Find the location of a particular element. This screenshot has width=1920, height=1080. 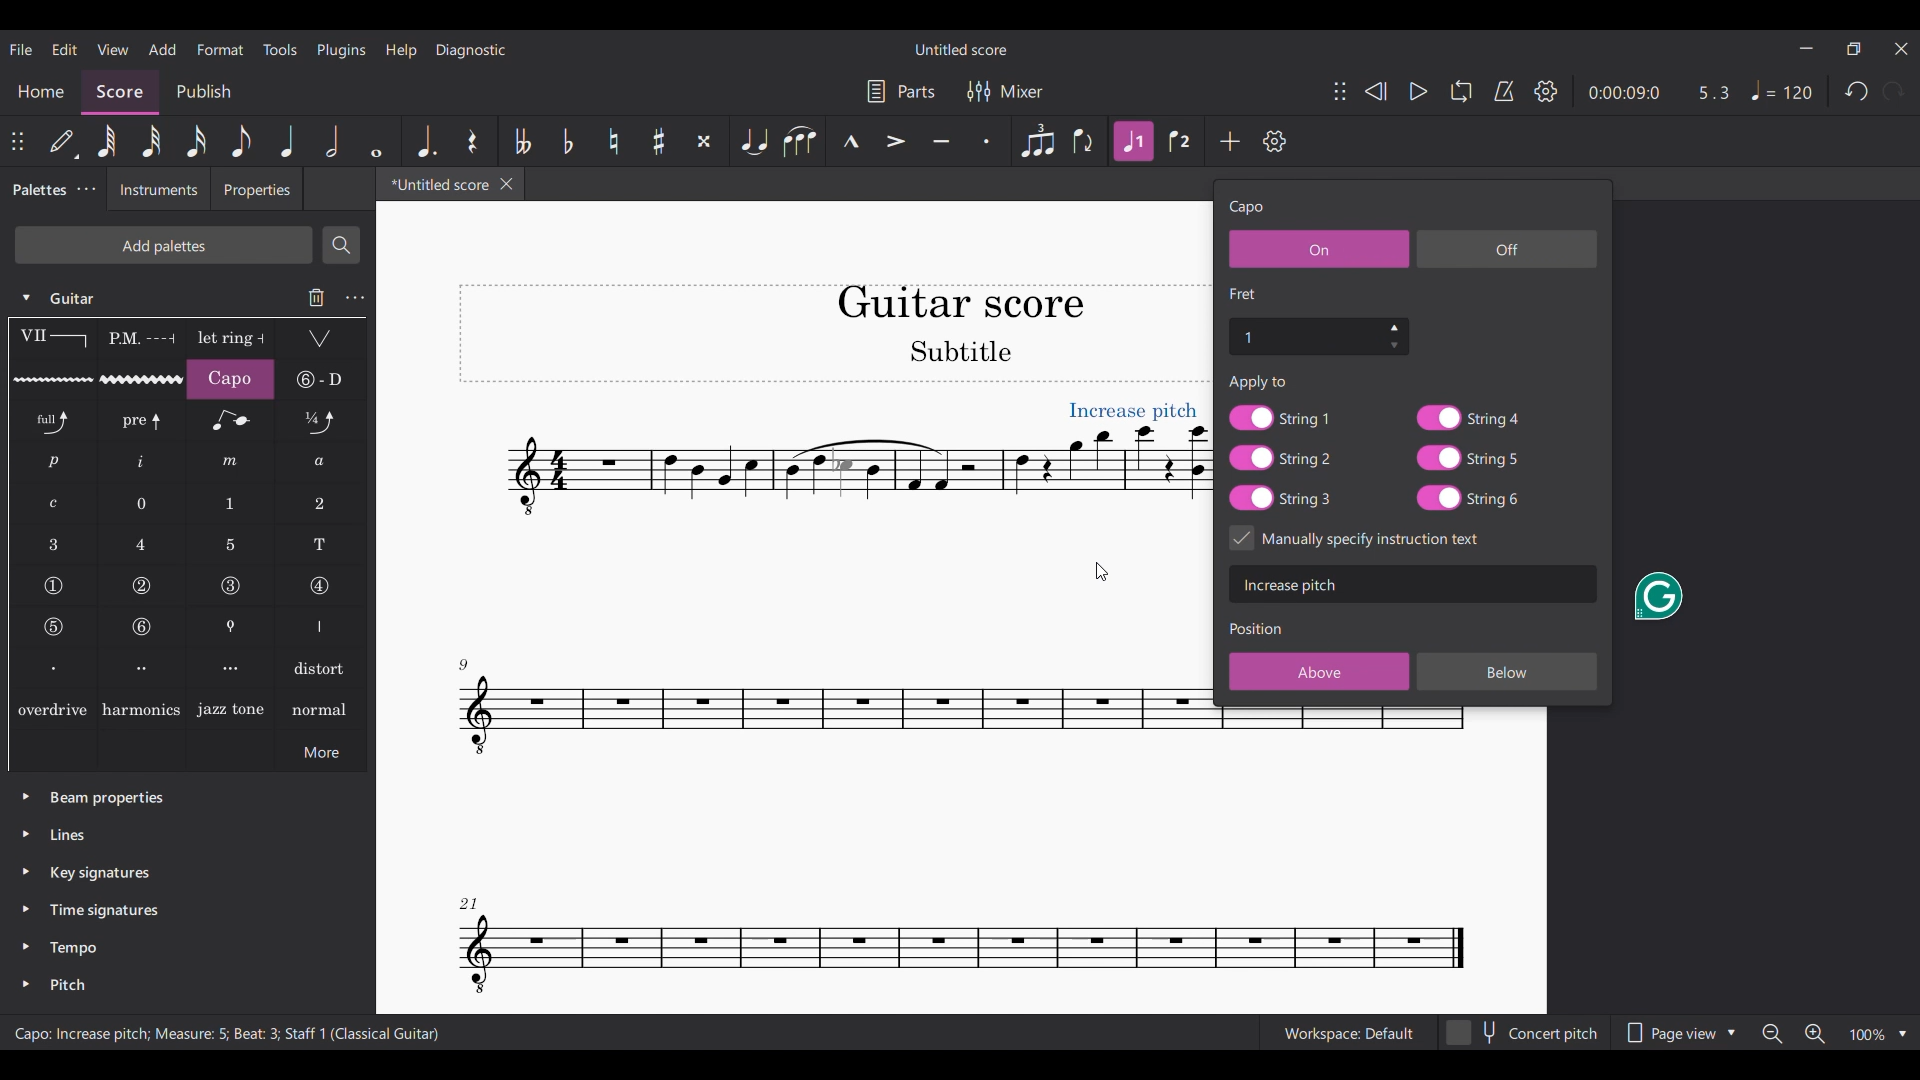

Current tab is located at coordinates (435, 184).